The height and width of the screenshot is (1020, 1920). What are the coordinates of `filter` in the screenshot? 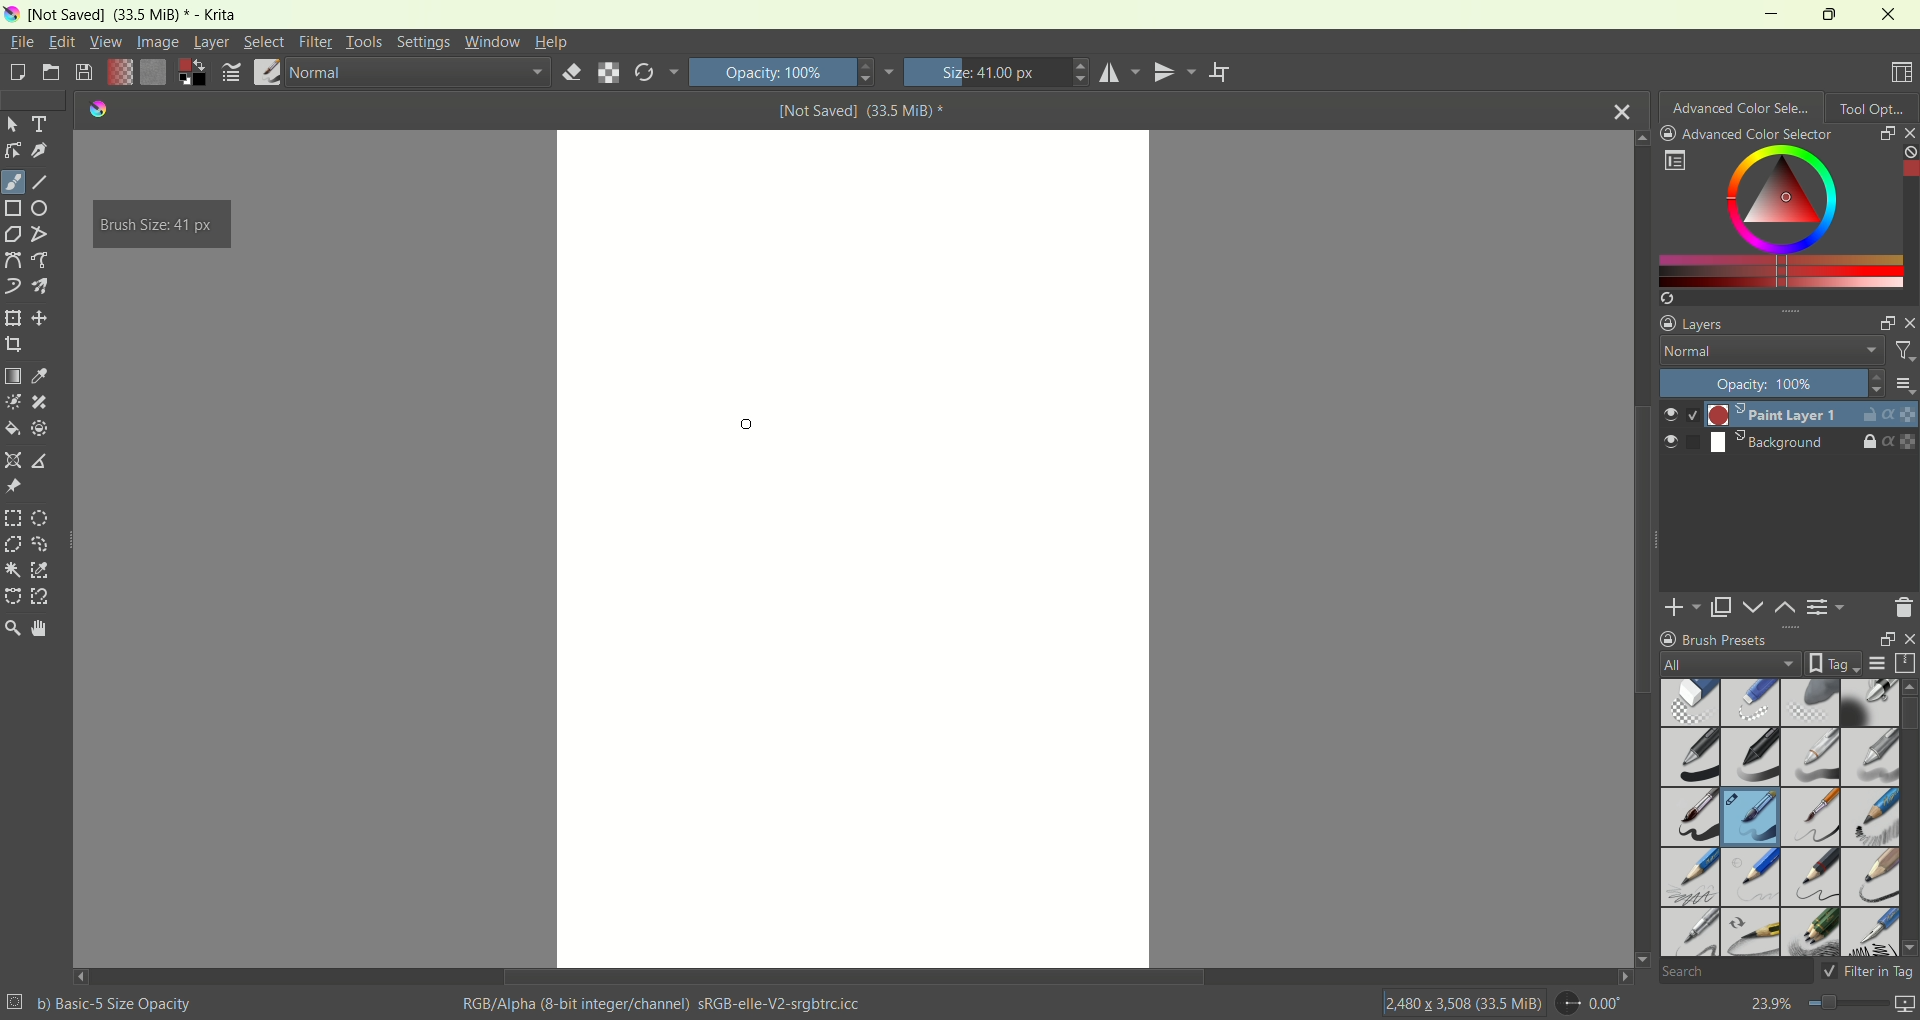 It's located at (1903, 354).